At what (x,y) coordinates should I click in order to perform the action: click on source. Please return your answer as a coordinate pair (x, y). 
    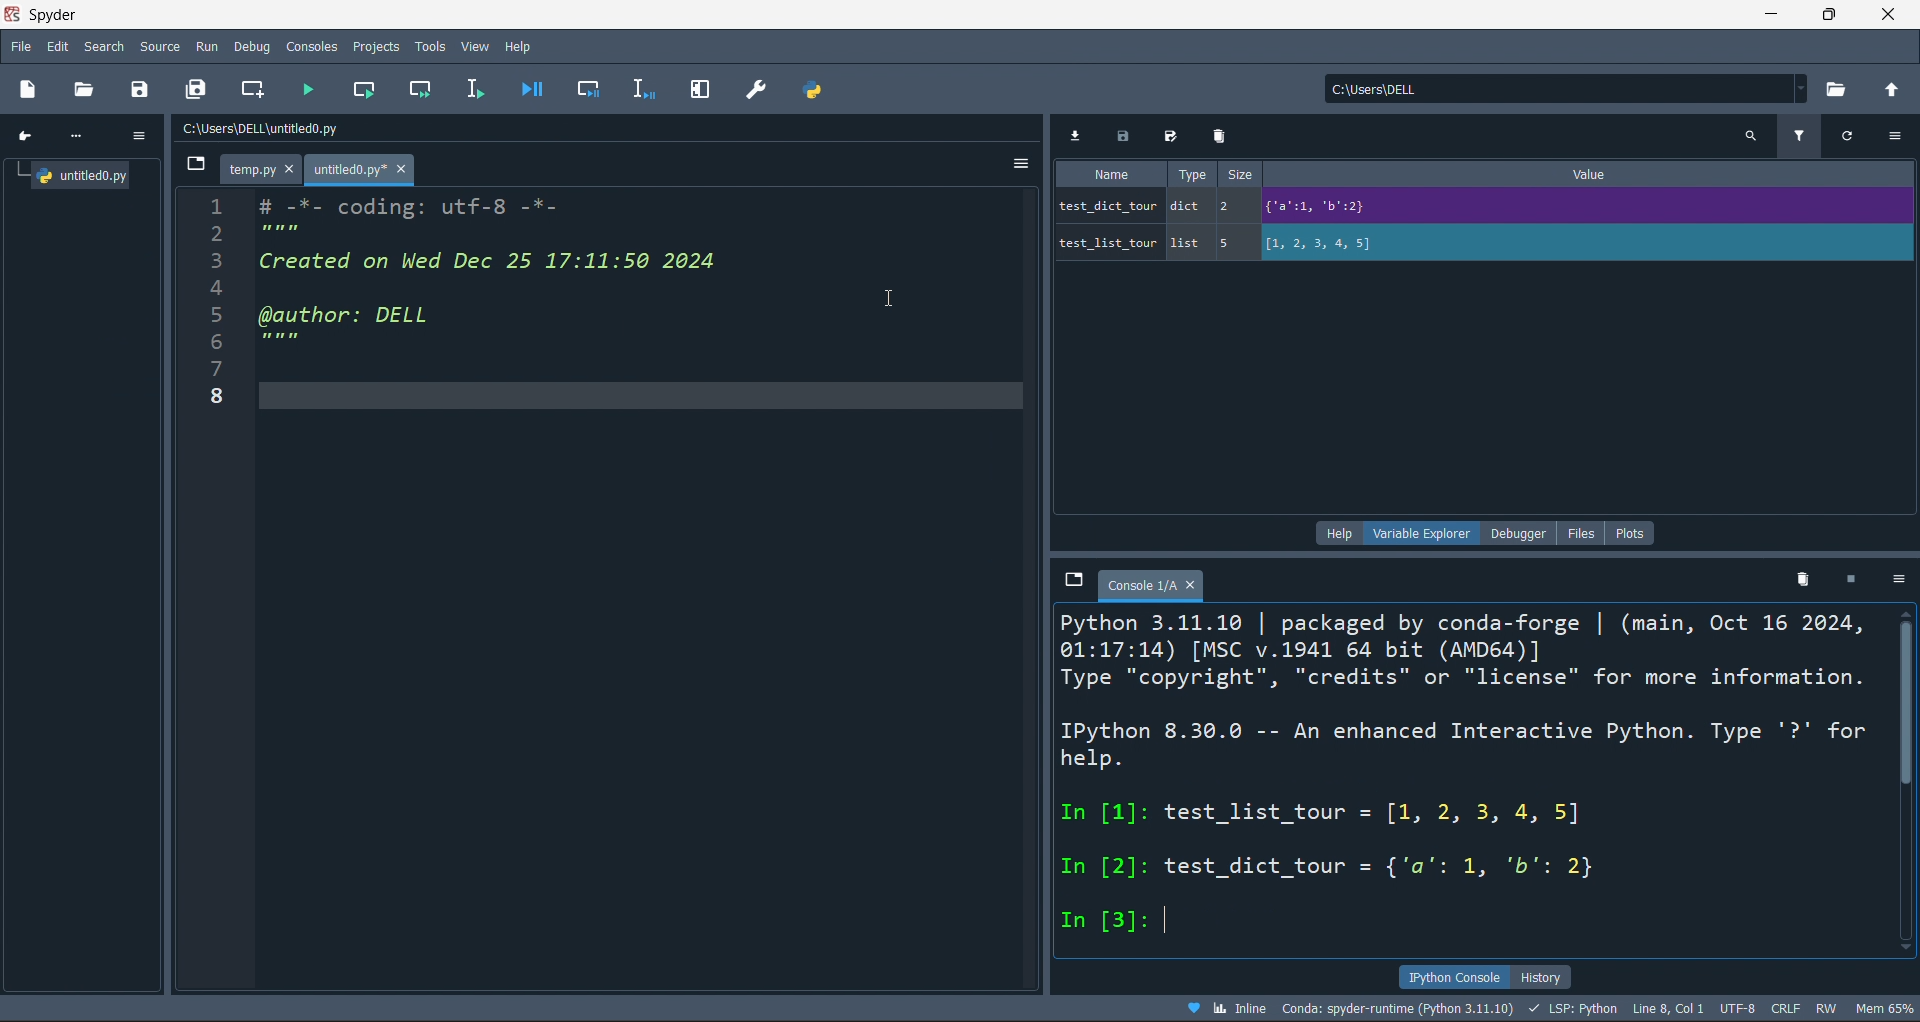
    Looking at the image, I should click on (158, 47).